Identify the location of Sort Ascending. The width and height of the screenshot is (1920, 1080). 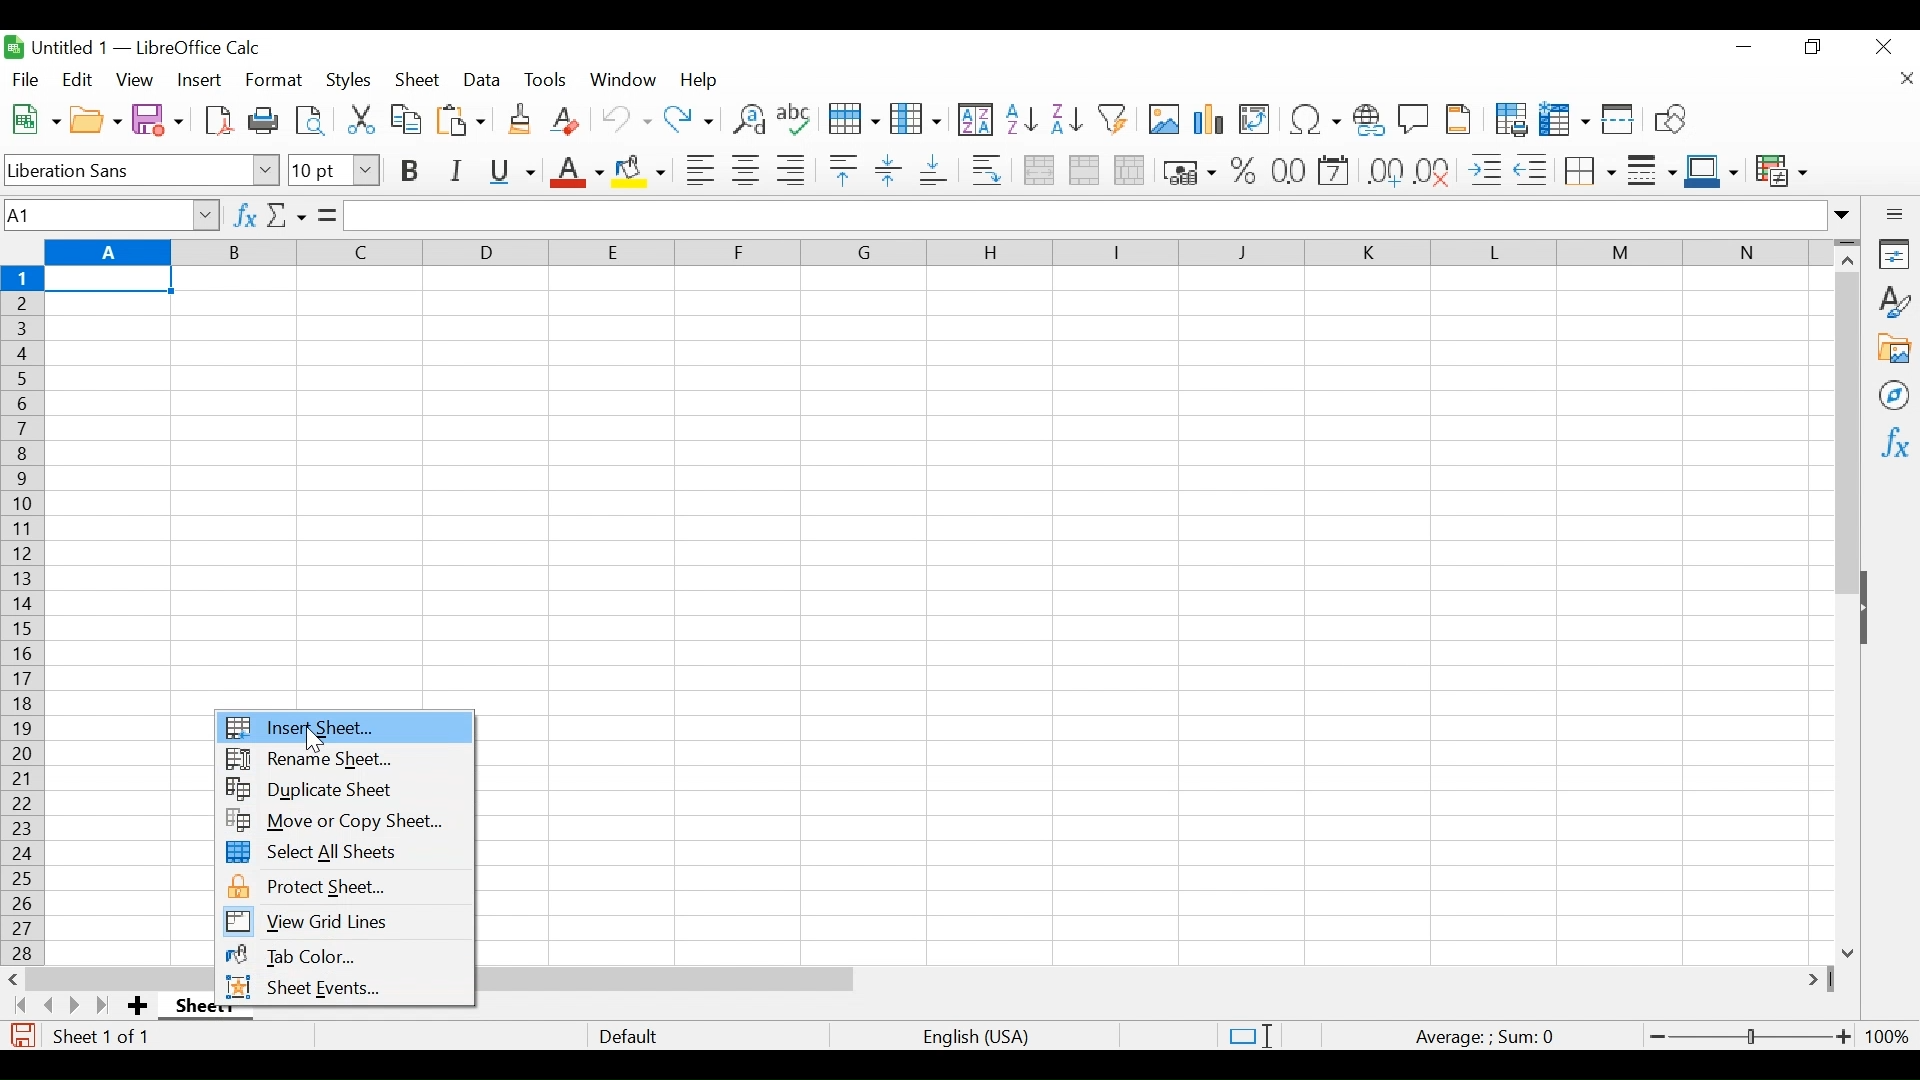
(1021, 118).